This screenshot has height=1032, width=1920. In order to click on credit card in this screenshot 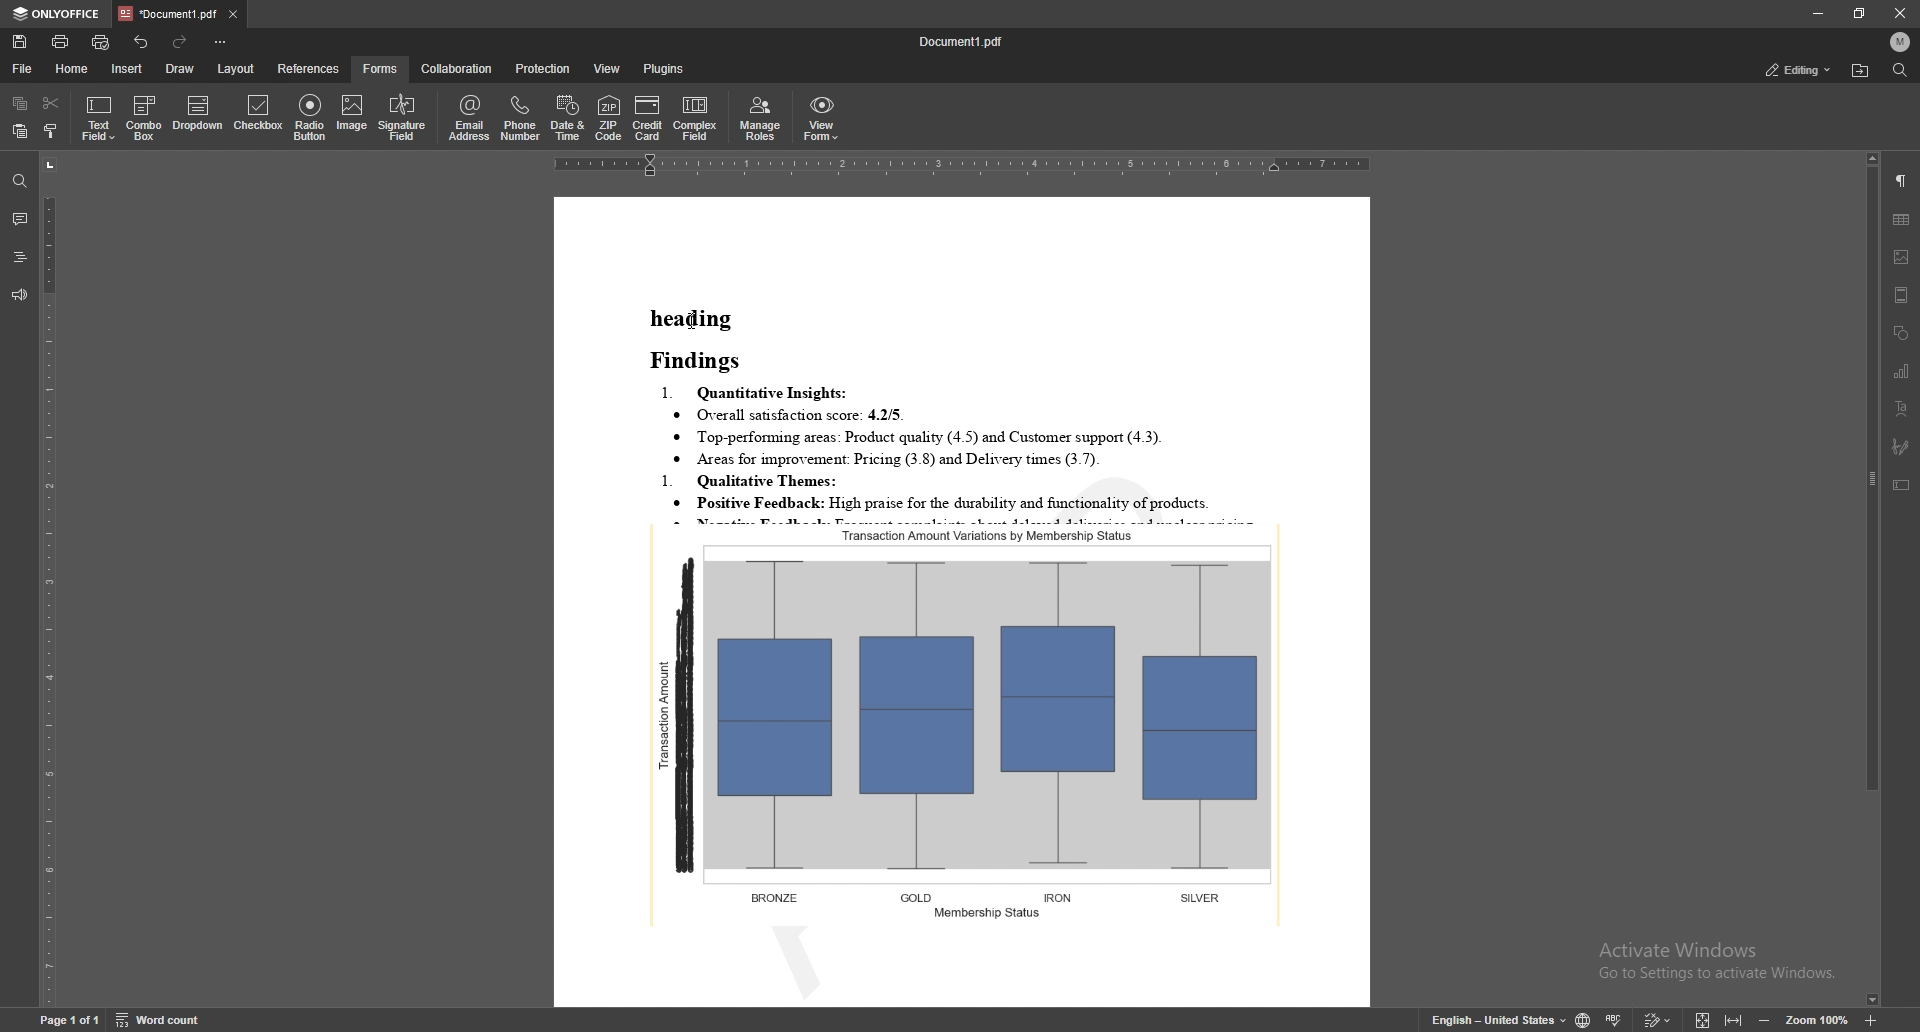, I will do `click(649, 118)`.